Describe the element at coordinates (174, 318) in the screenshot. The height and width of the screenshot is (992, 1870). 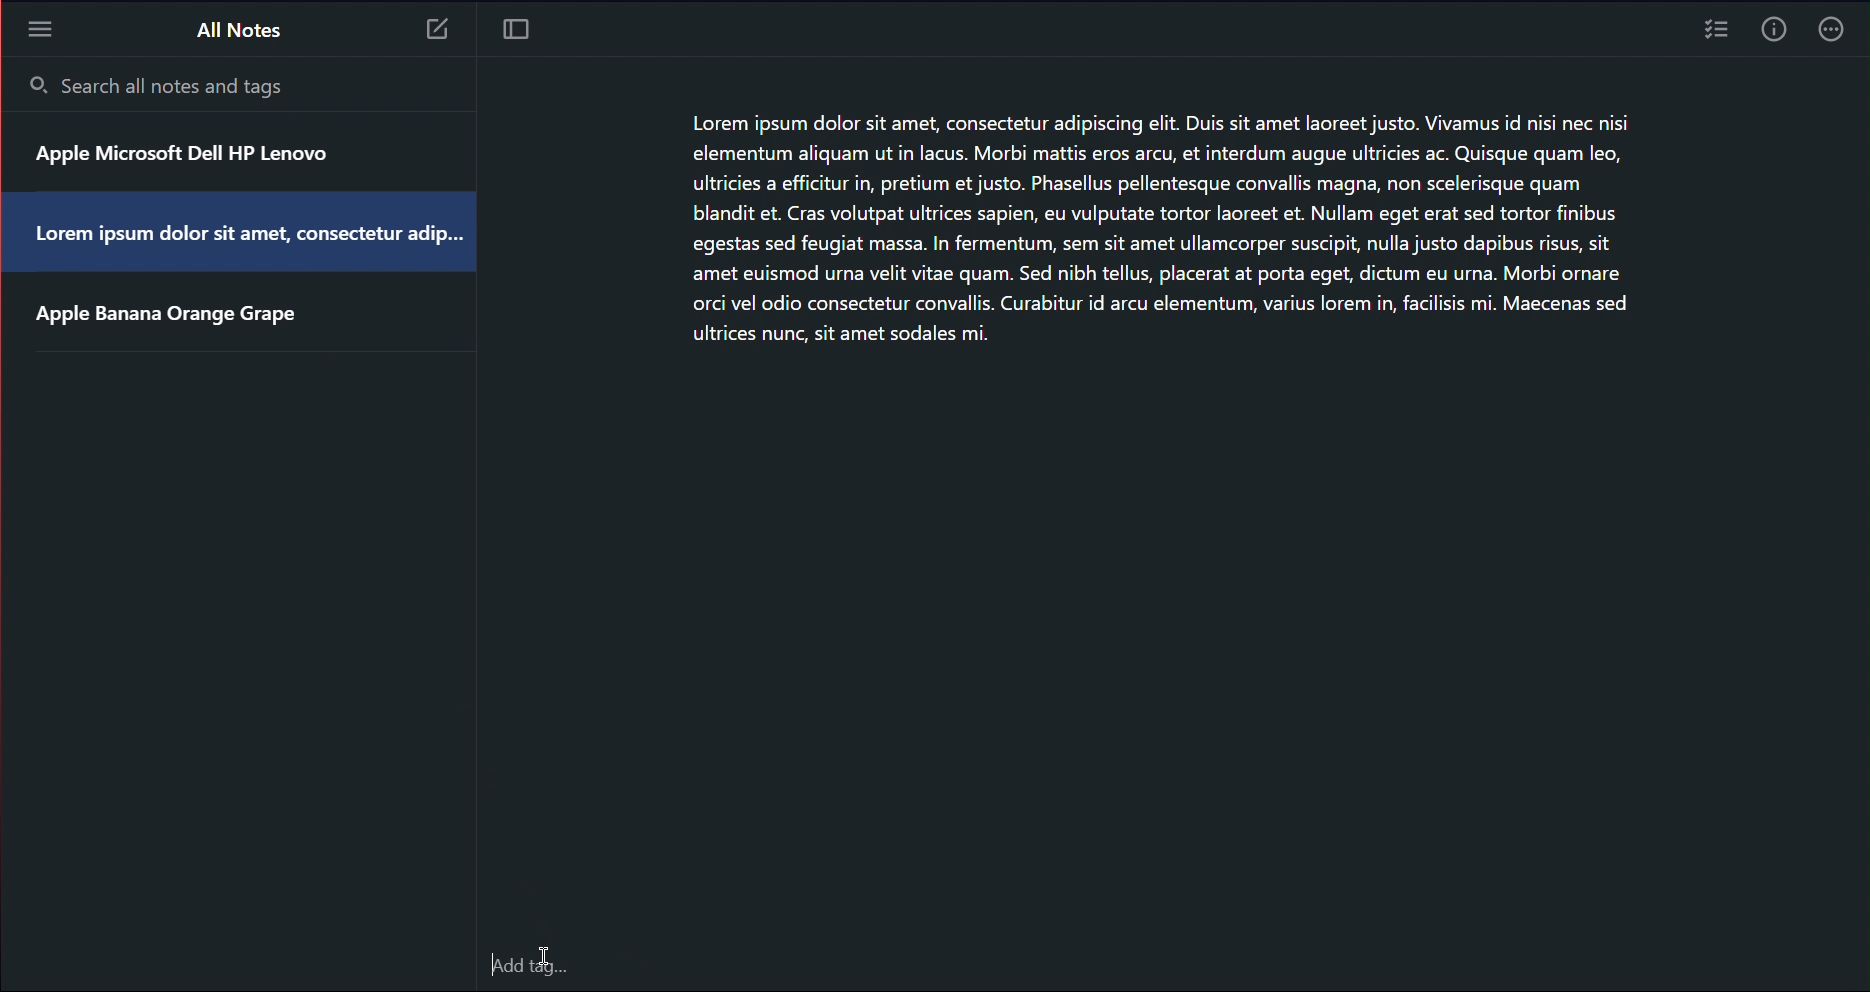
I see `Apple Banana Orange Grape` at that location.